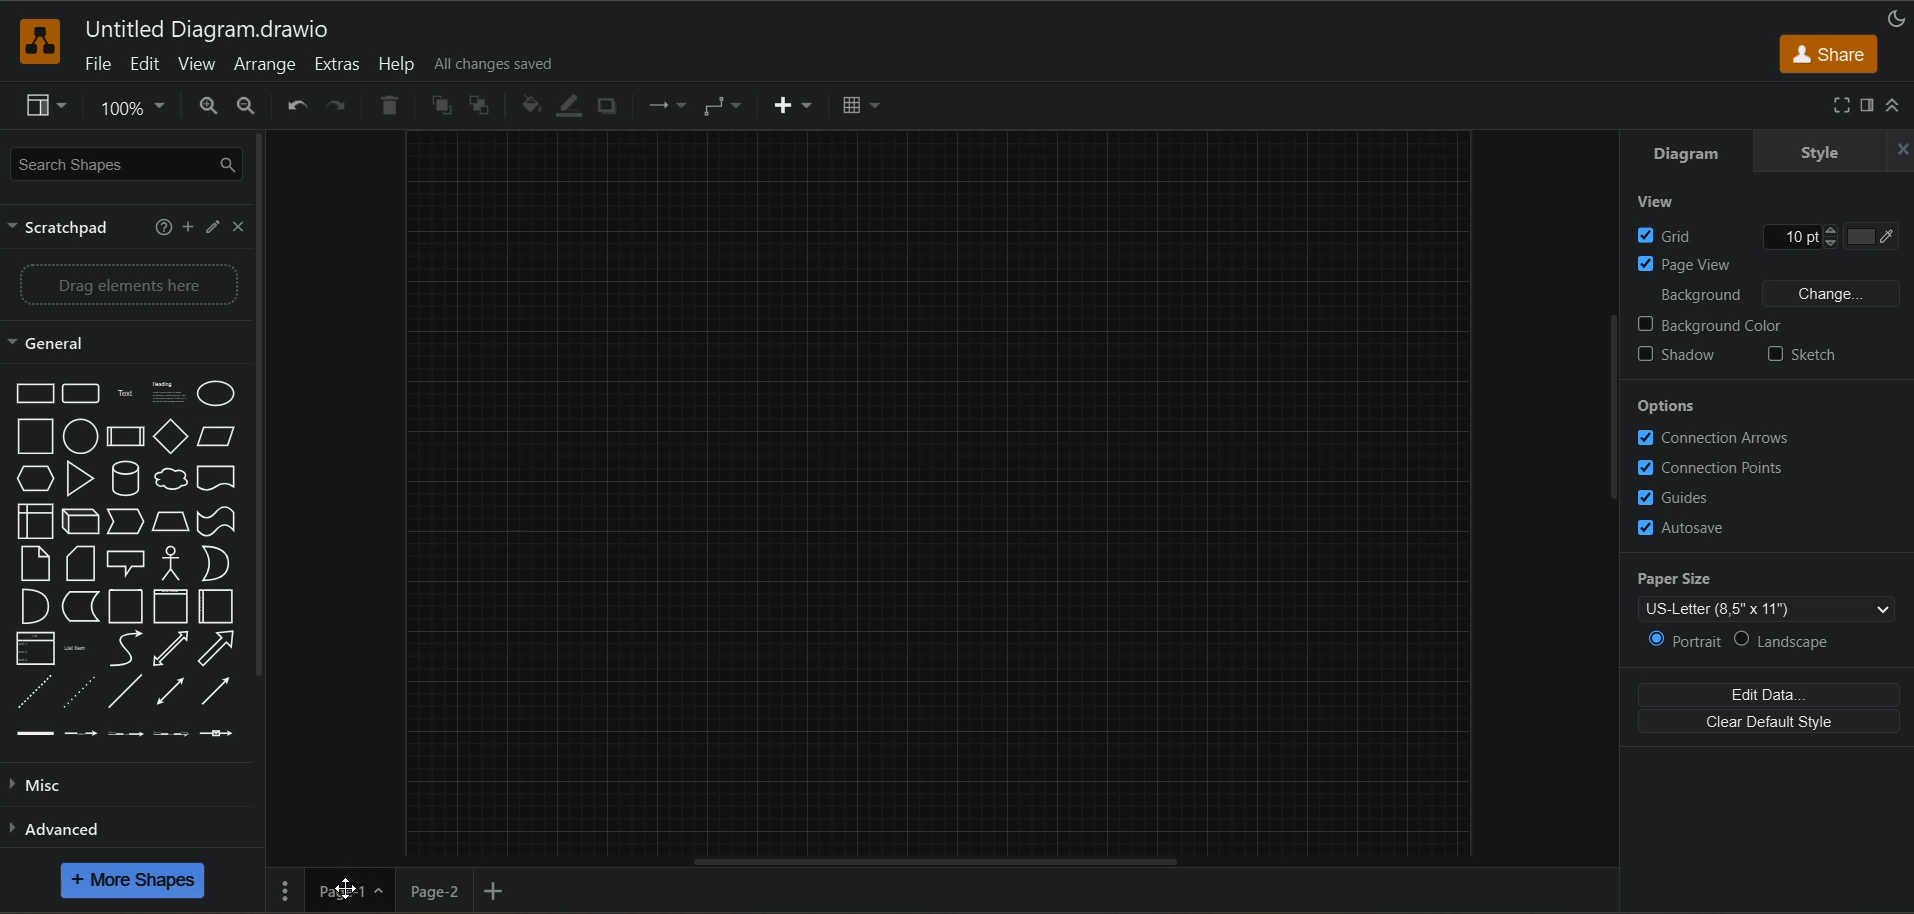  What do you see at coordinates (96, 63) in the screenshot?
I see `file` at bounding box center [96, 63].